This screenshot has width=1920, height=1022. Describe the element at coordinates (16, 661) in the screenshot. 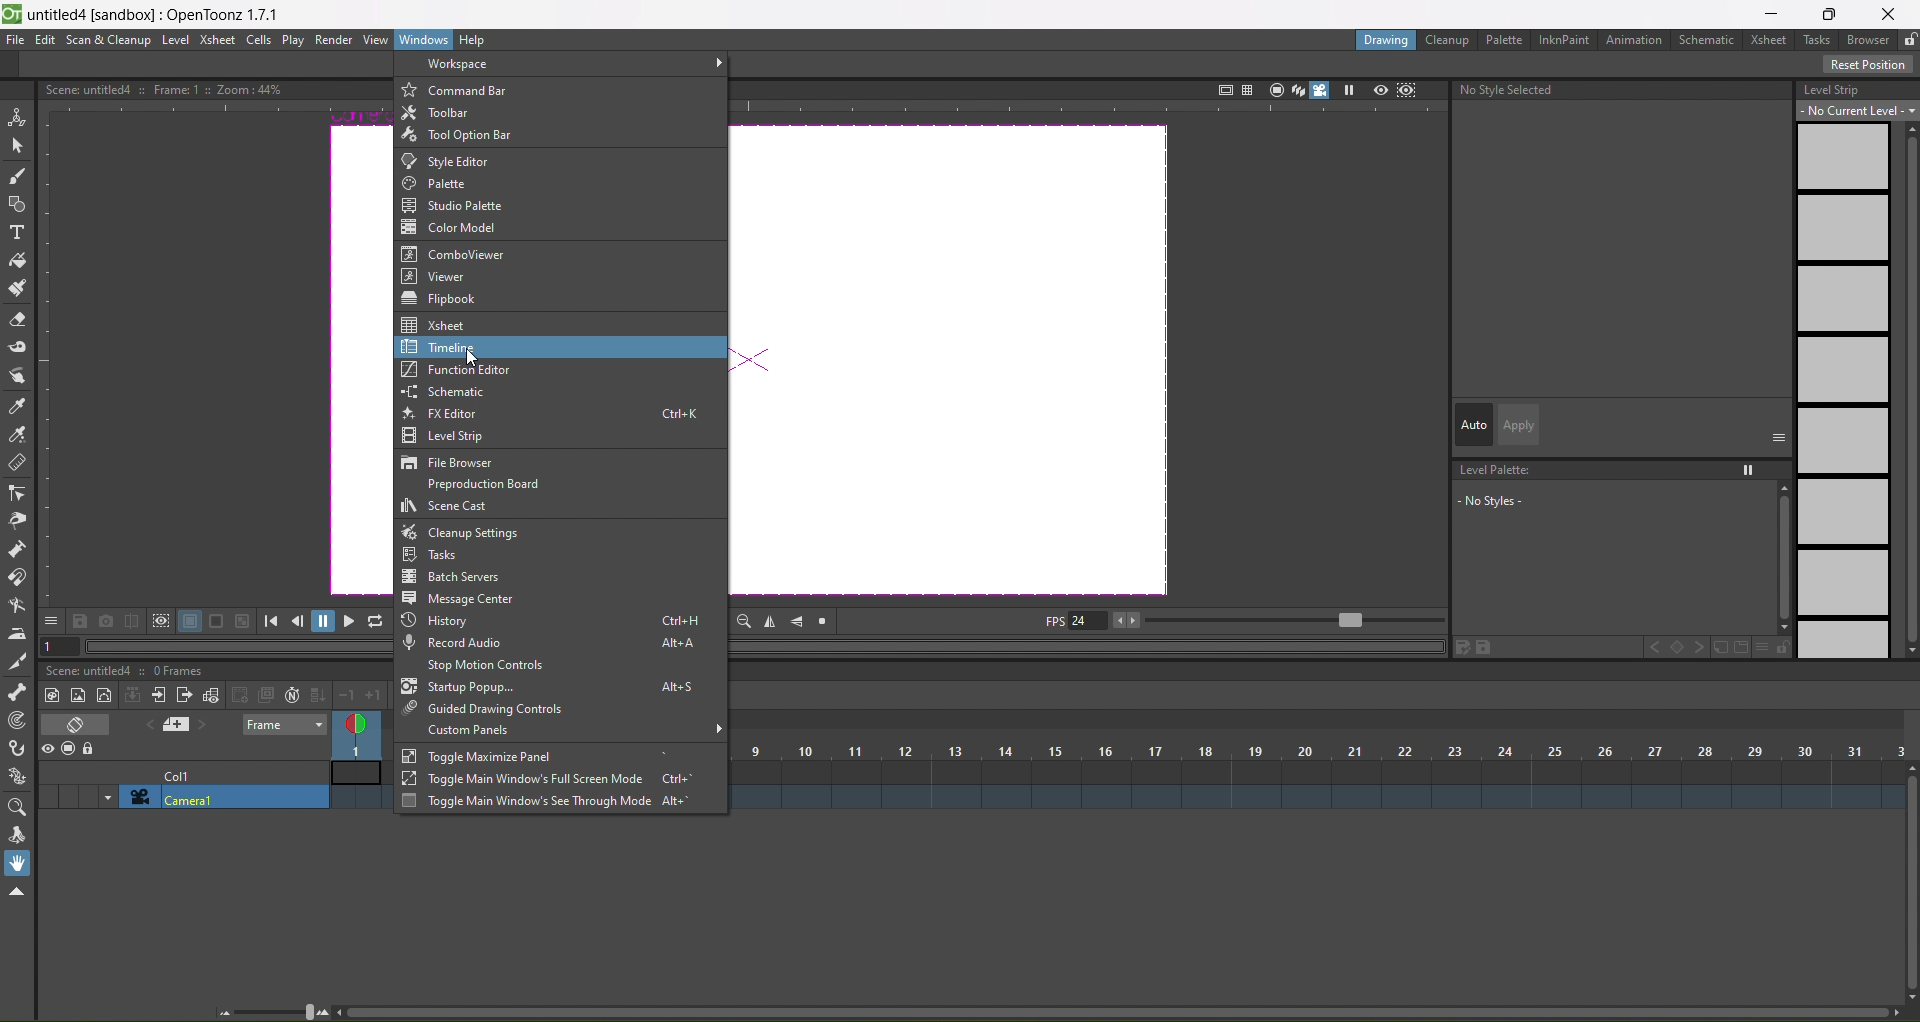

I see `cutter tool` at that location.